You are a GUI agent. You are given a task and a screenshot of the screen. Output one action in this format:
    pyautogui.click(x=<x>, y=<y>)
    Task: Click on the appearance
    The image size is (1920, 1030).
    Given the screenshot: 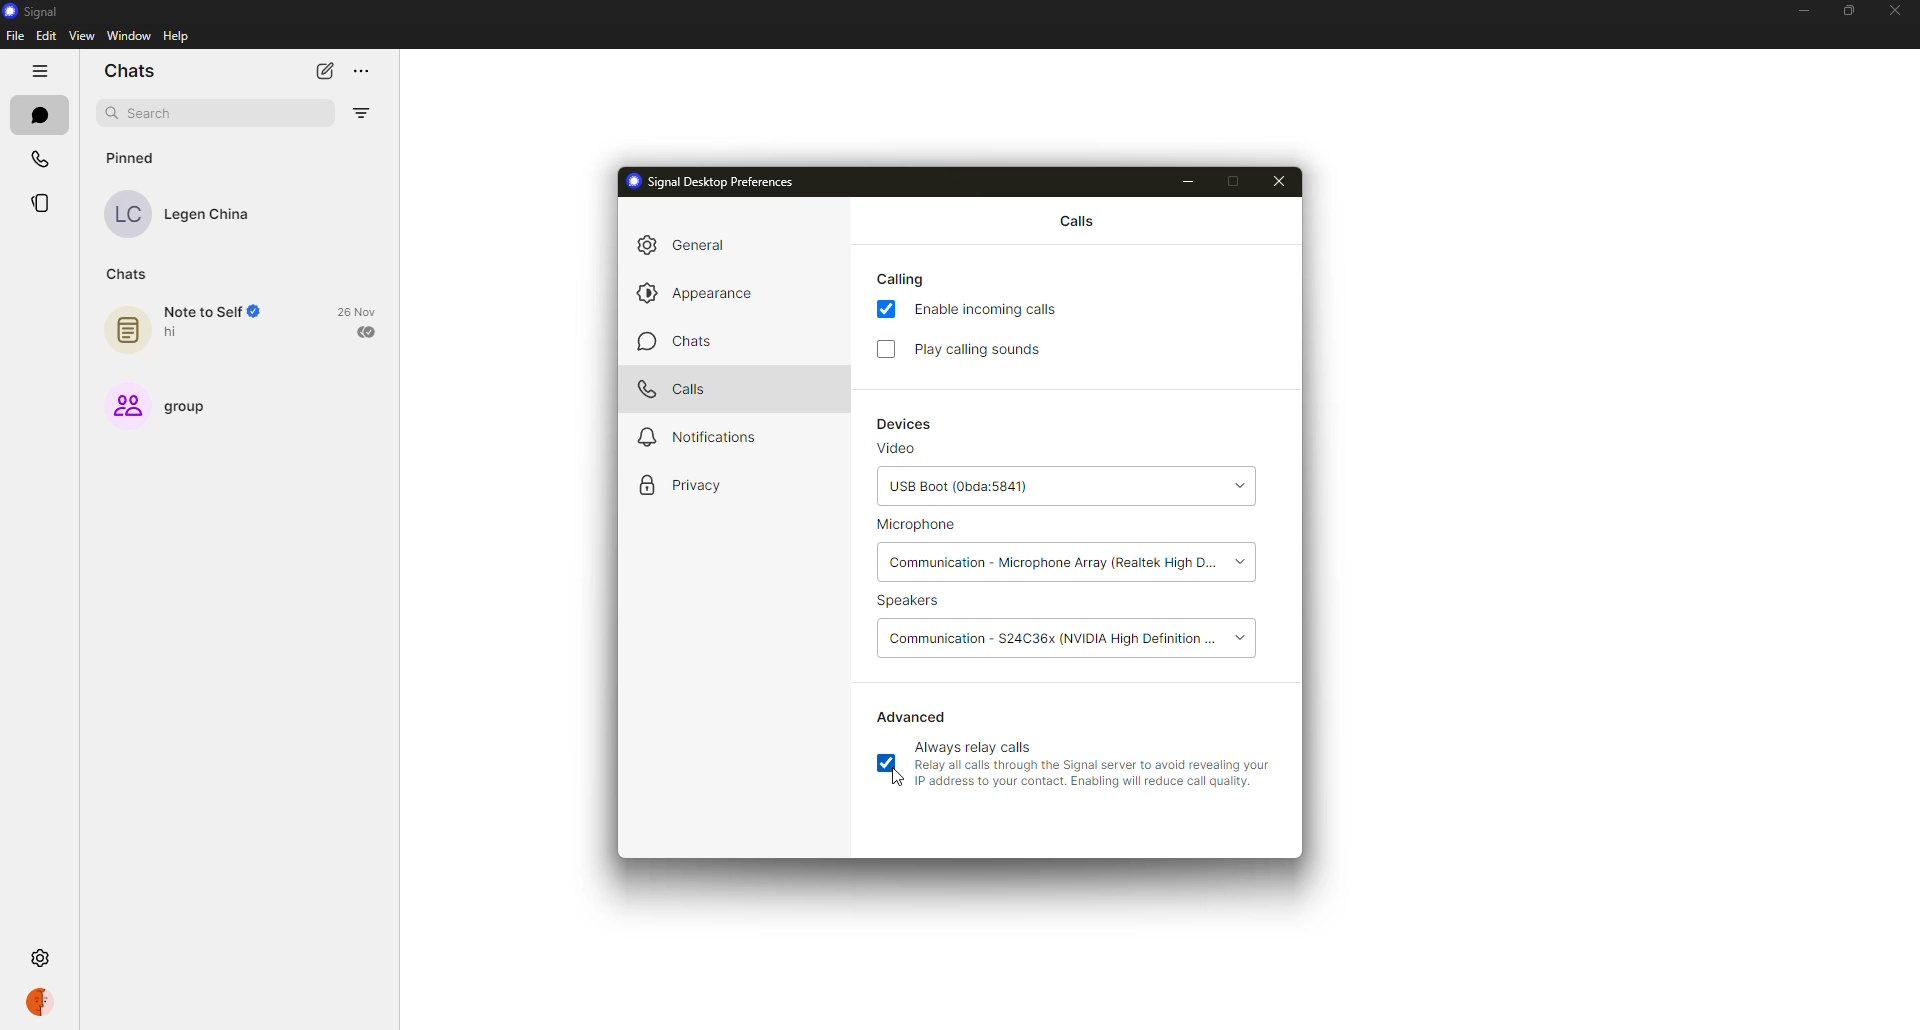 What is the action you would take?
    pyautogui.click(x=698, y=291)
    